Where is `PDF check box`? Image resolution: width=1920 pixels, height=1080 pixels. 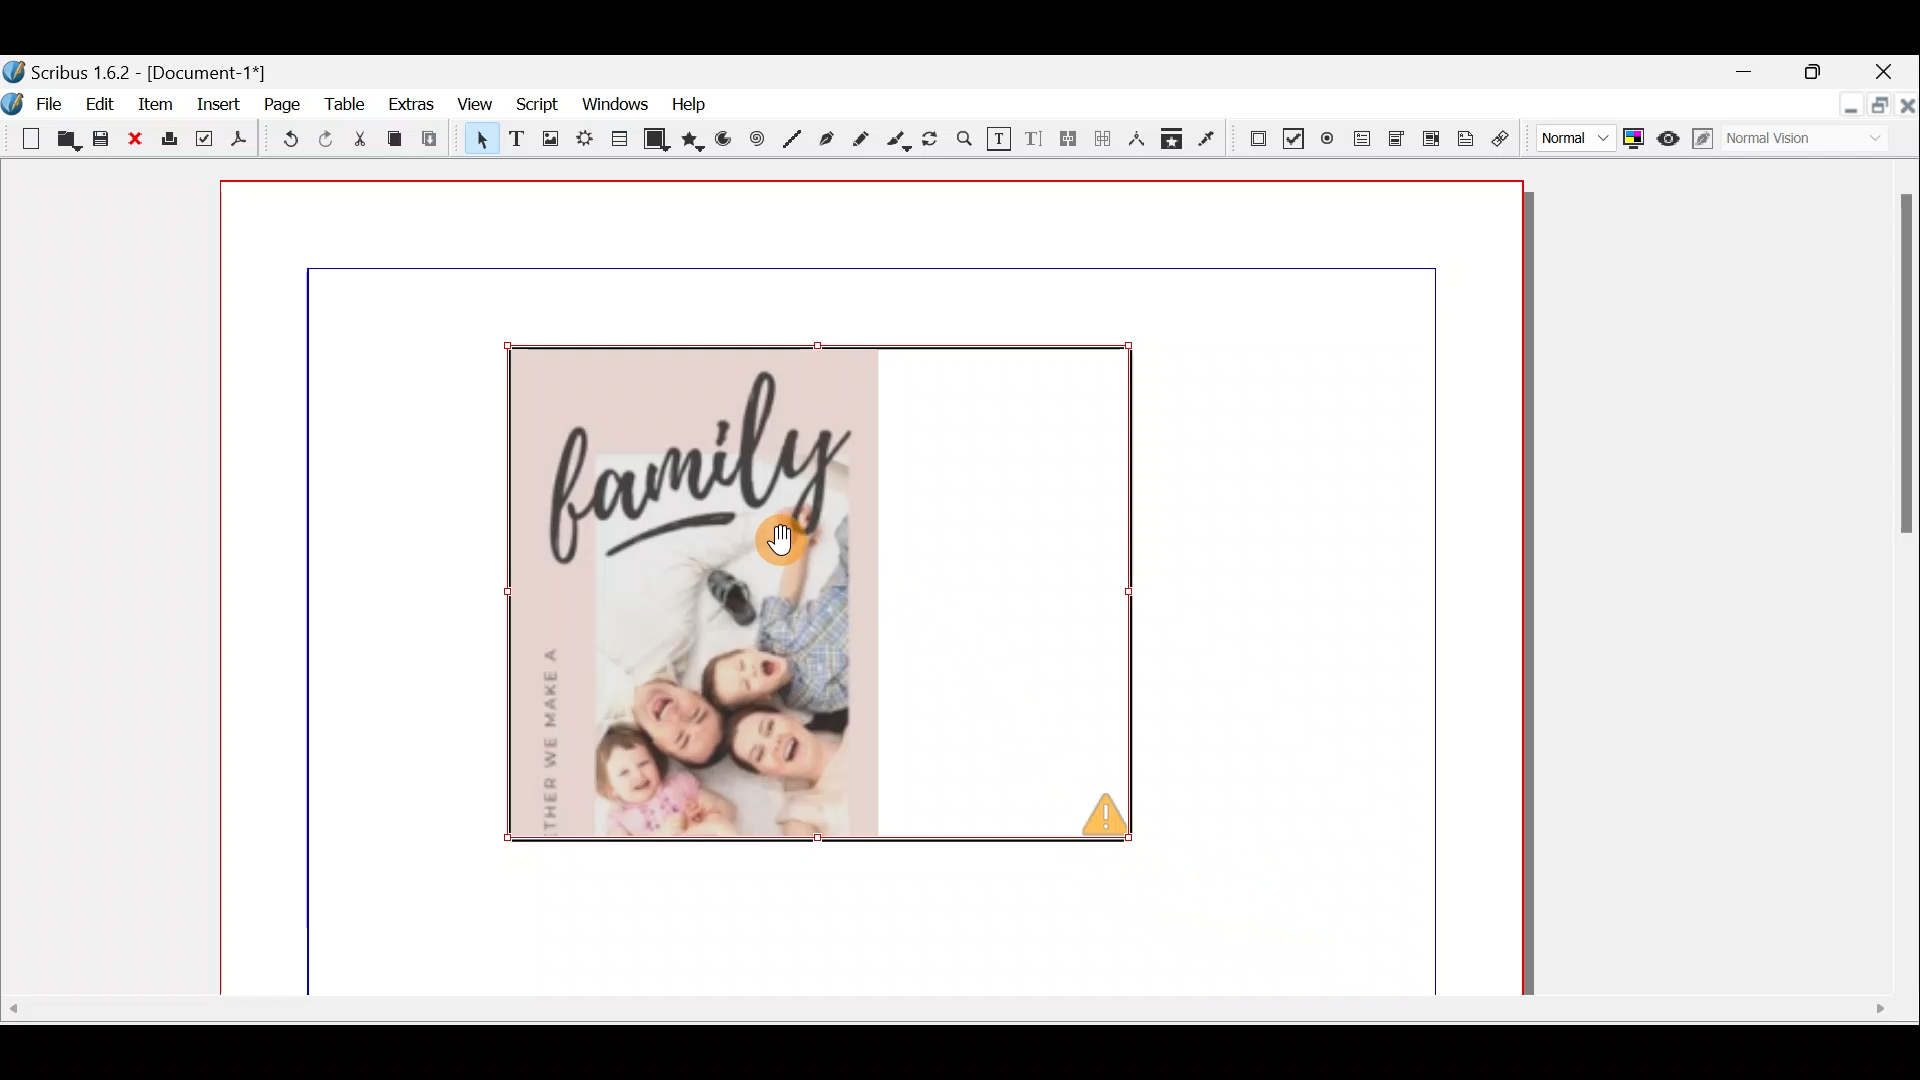 PDF check box is located at coordinates (1288, 135).